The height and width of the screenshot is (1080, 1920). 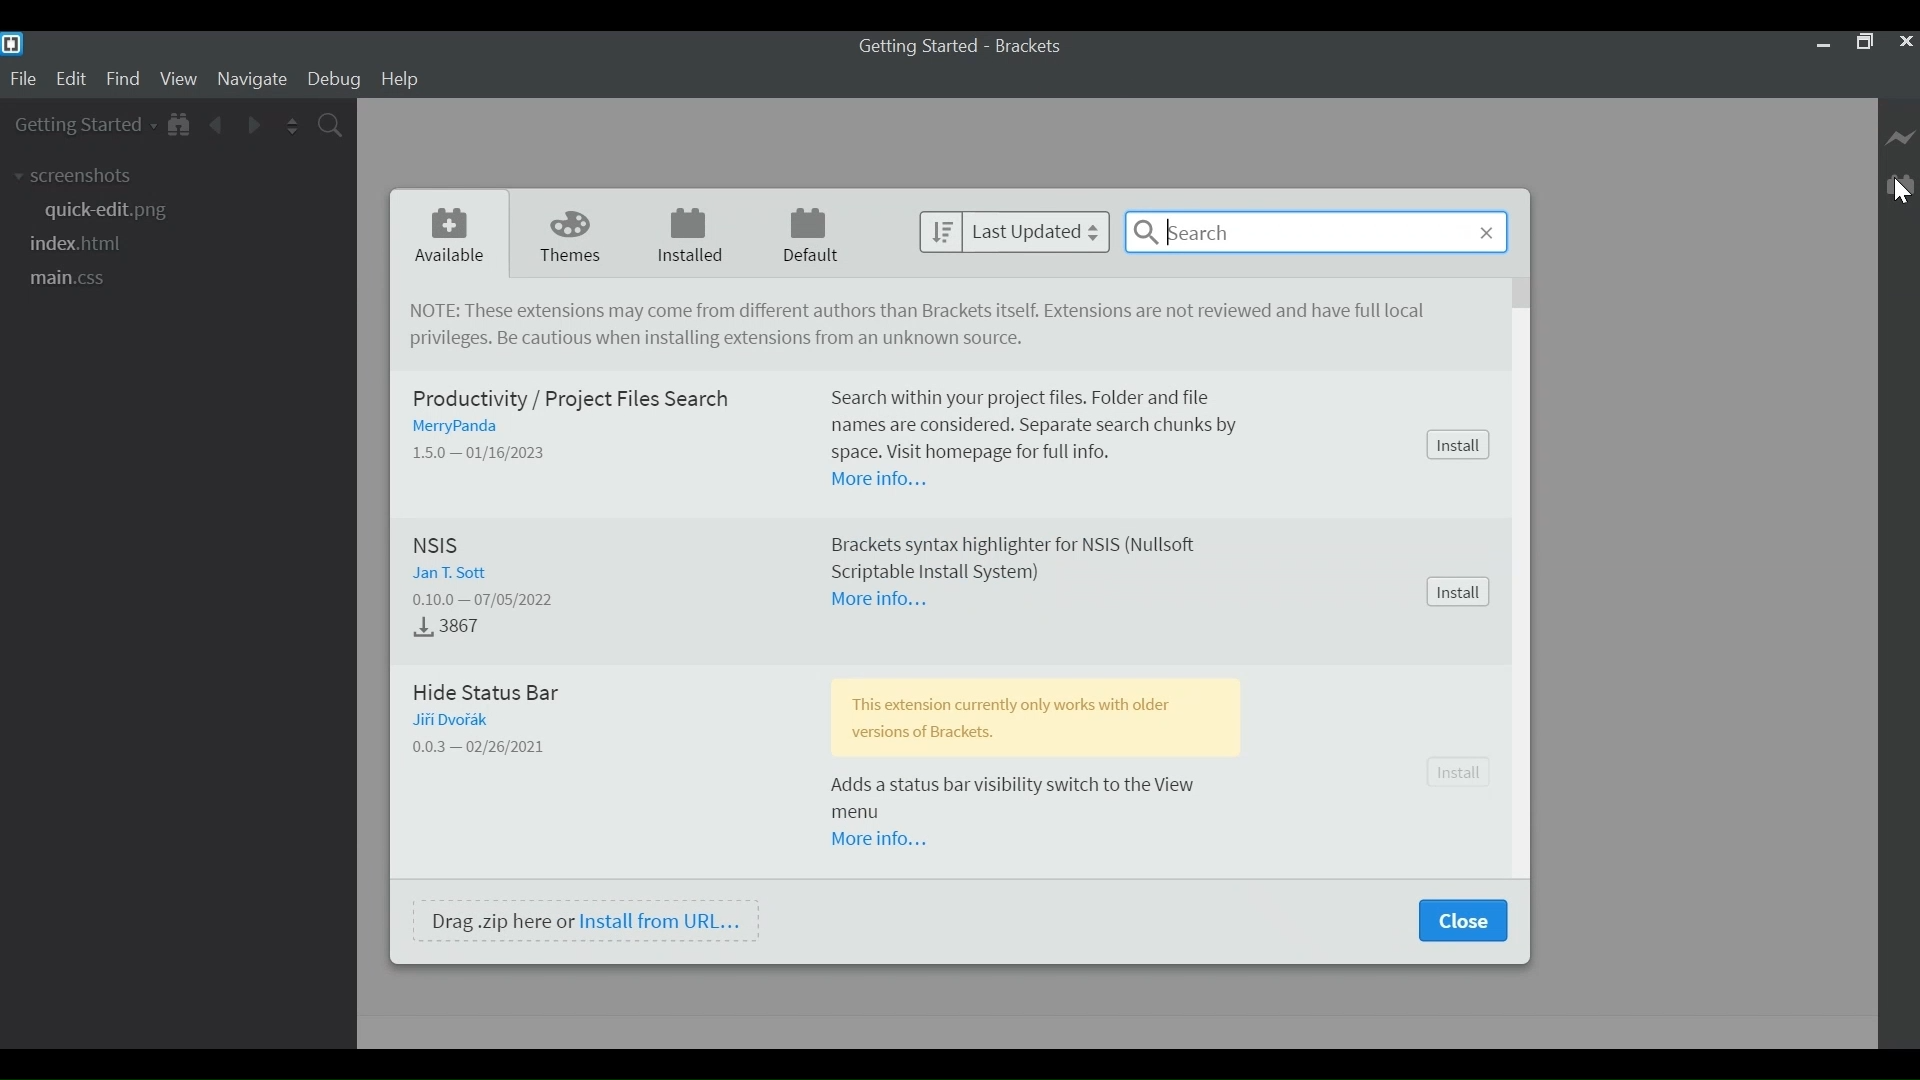 I want to click on Be cautious when installing extensions from unknown source, so click(x=721, y=341).